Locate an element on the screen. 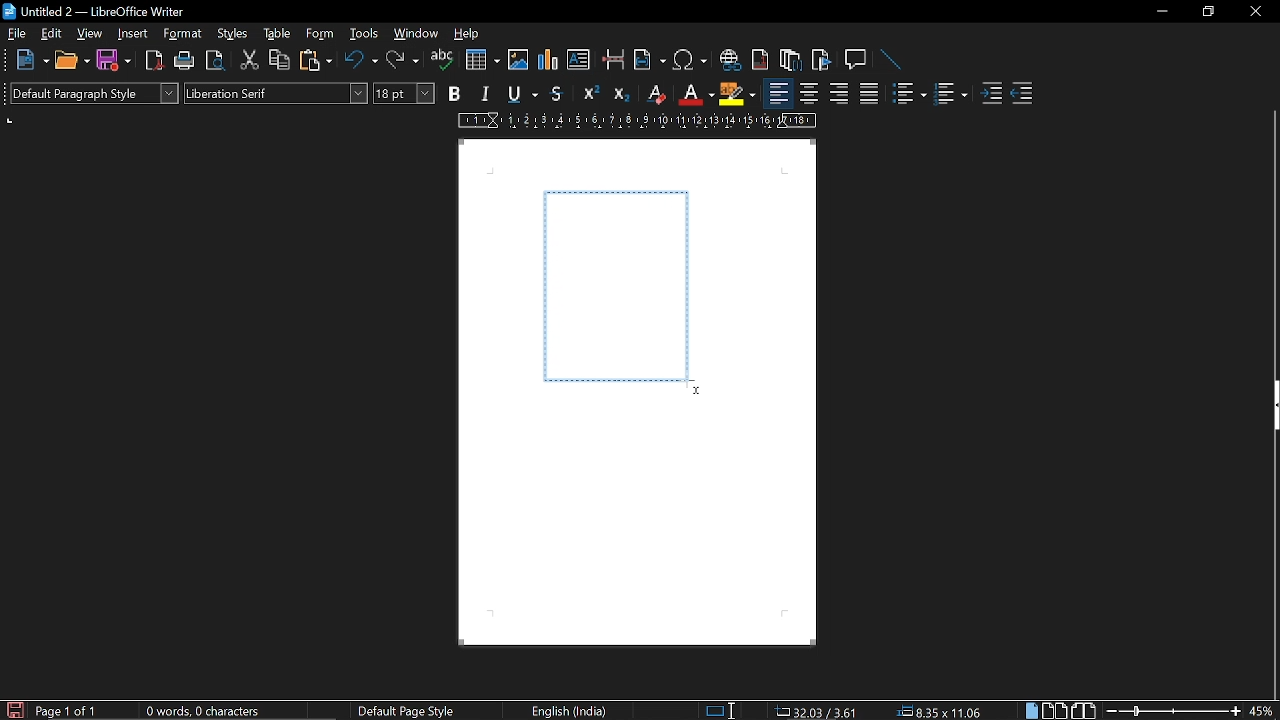 The image size is (1280, 720). new is located at coordinates (31, 59).